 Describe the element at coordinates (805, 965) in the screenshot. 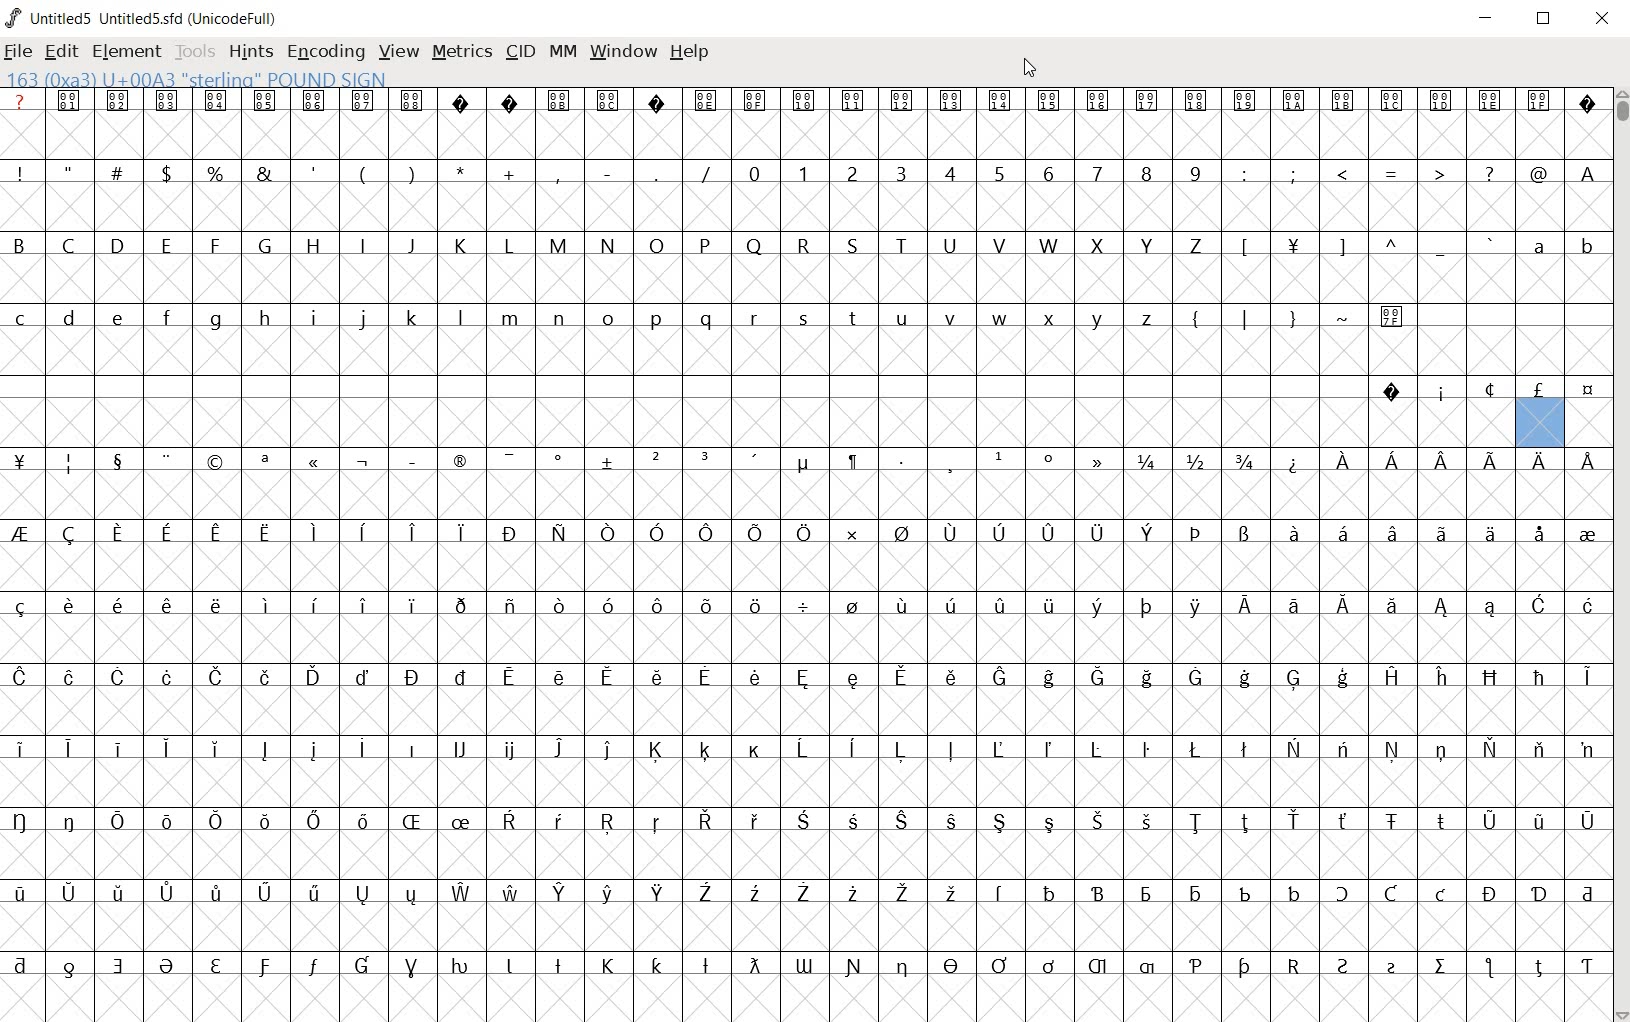

I see `Symbol` at that location.